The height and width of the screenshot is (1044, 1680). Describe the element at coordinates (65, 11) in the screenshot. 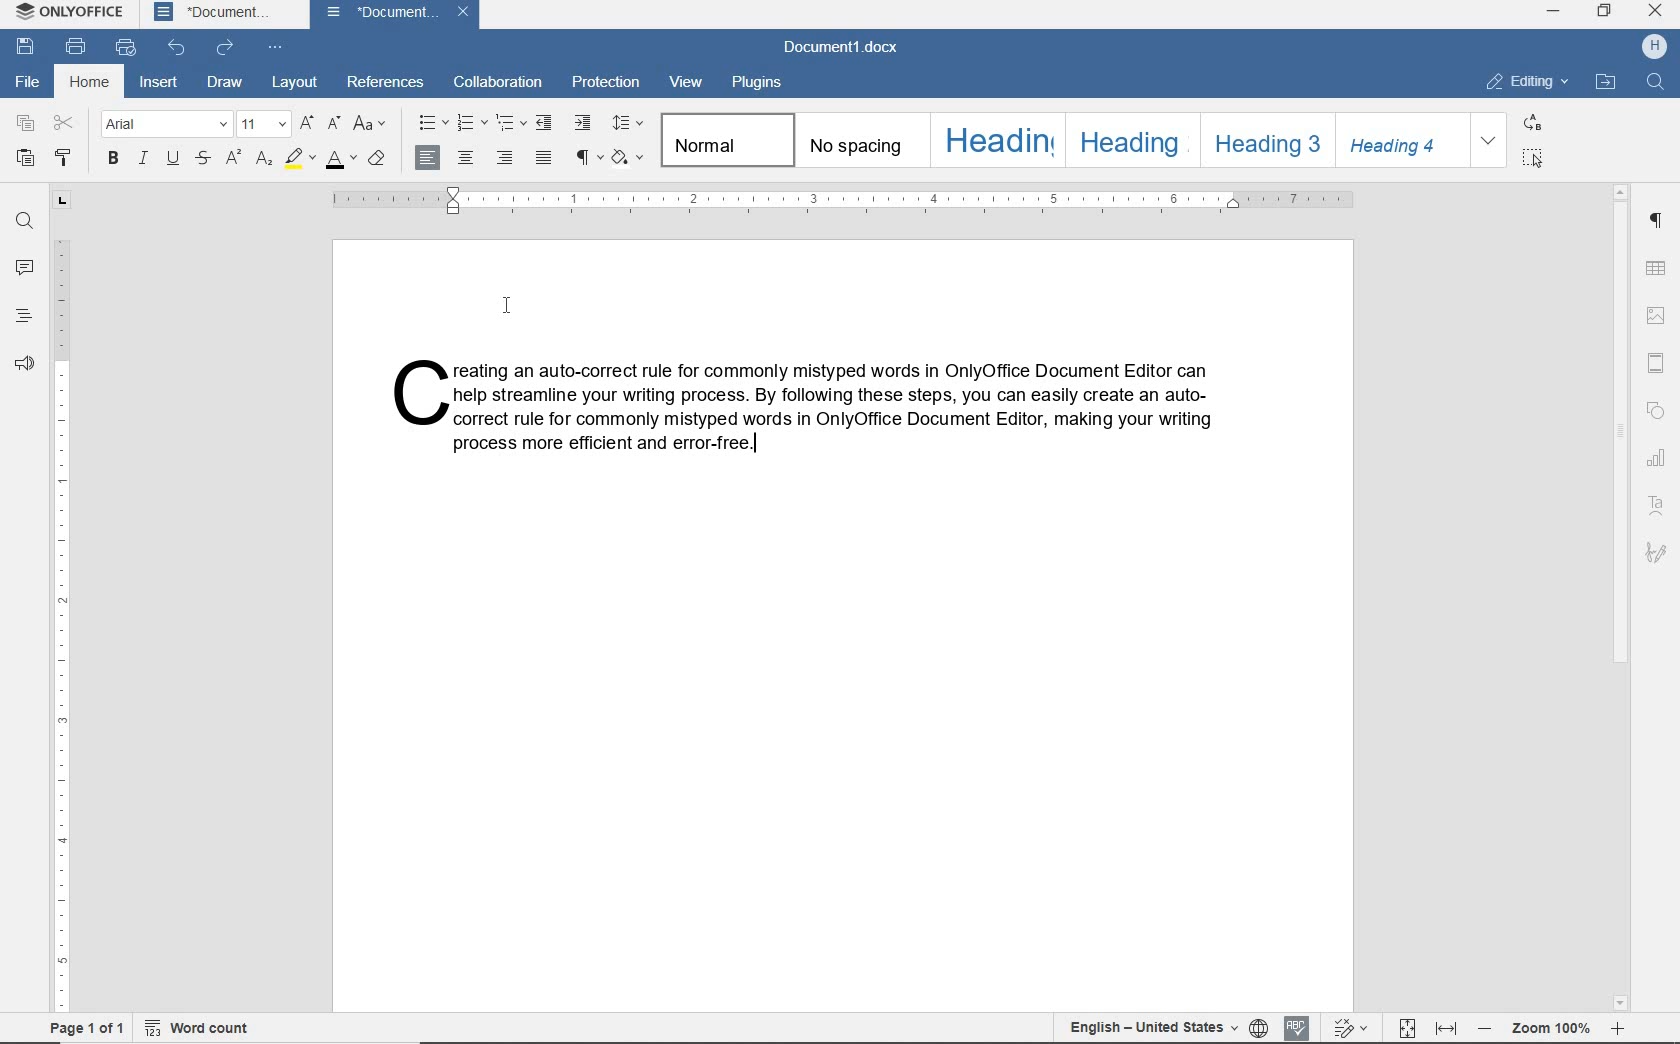

I see `SYSTEM NAME` at that location.